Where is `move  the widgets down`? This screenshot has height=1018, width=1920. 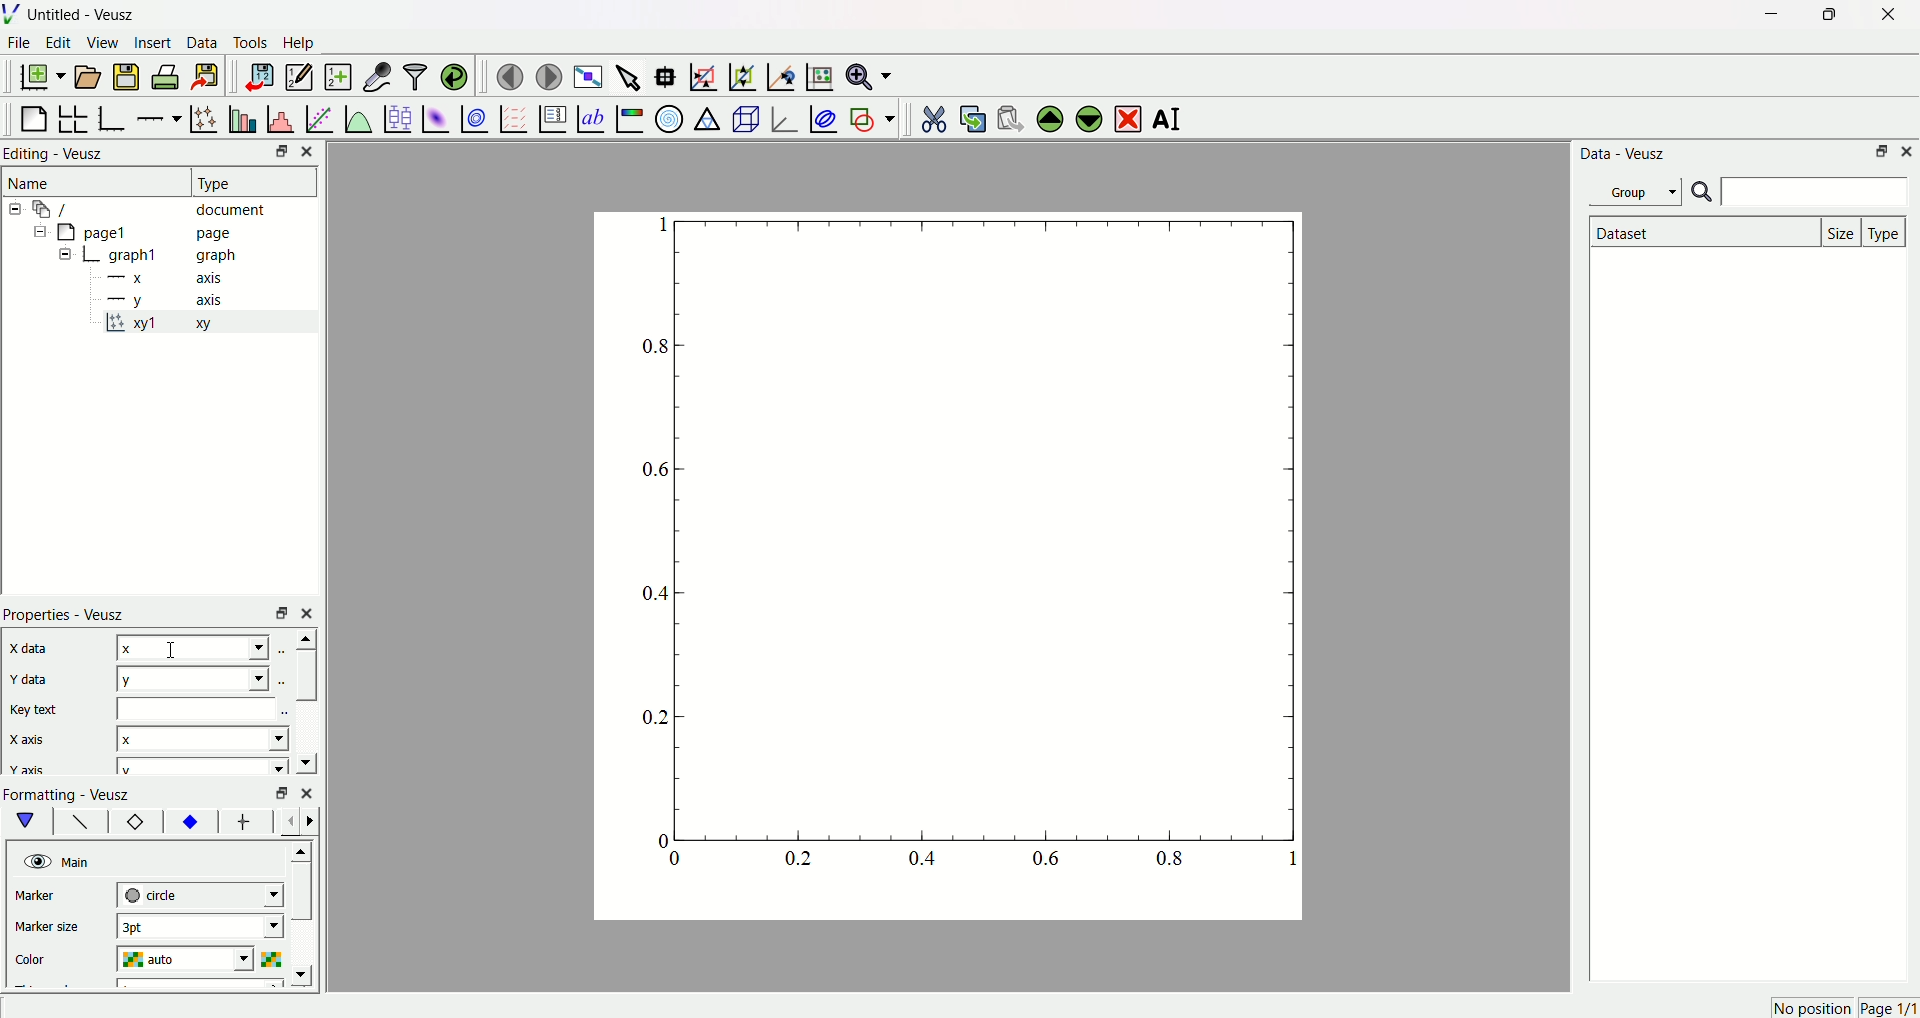 move  the widgets down is located at coordinates (1086, 118).